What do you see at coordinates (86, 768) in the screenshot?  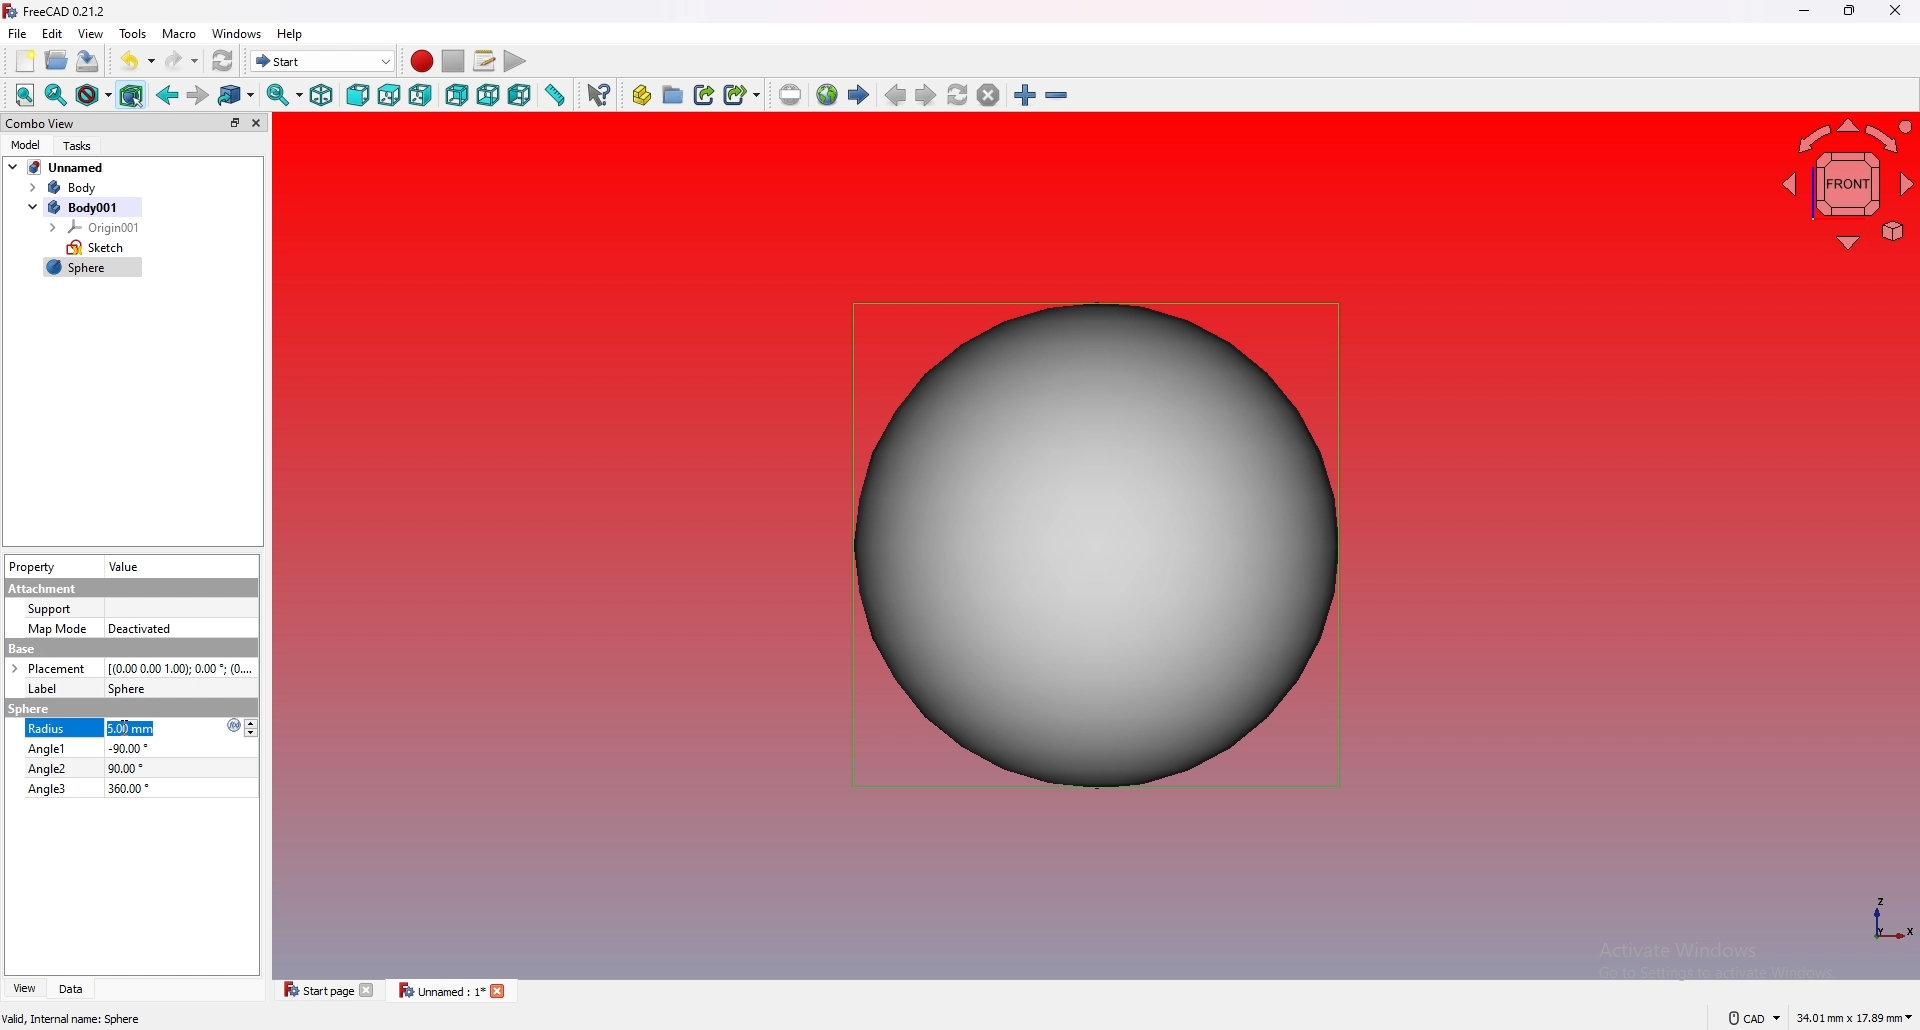 I see `angle 2 90 degree` at bounding box center [86, 768].